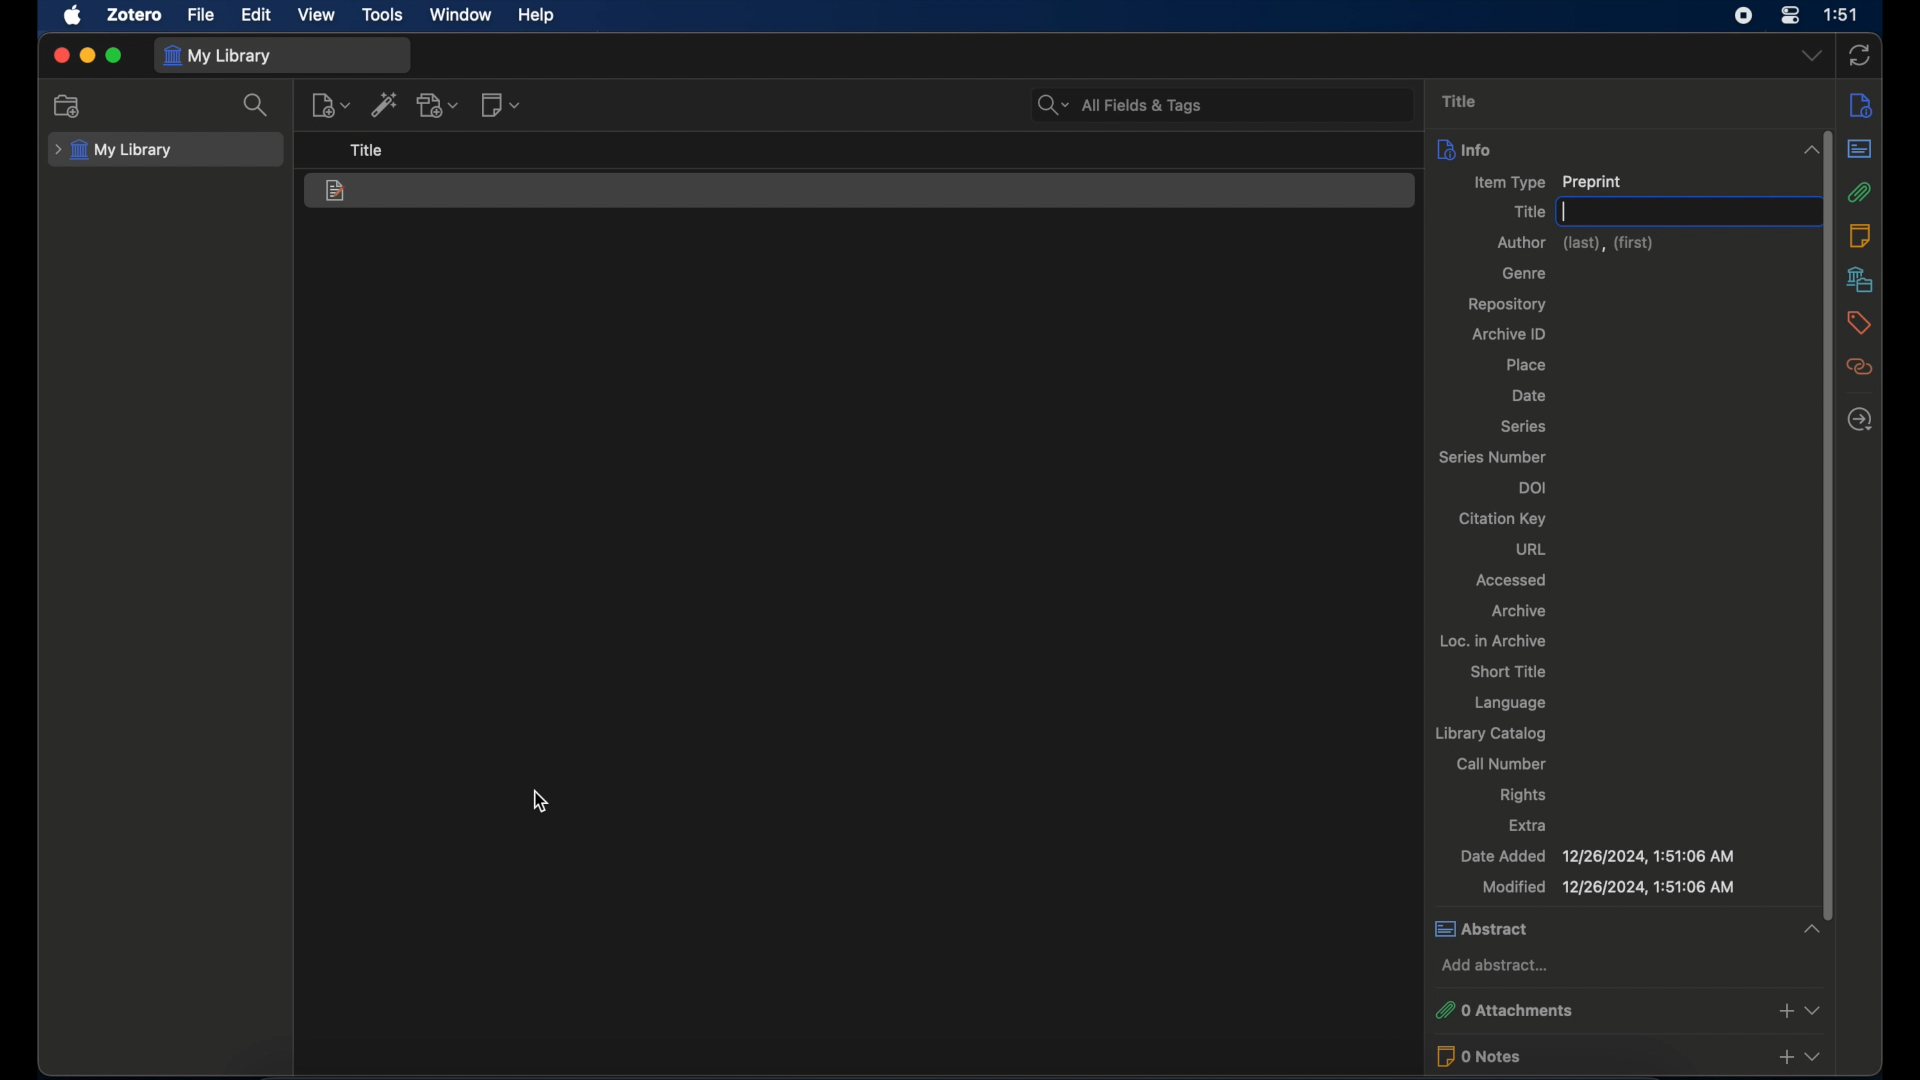 The height and width of the screenshot is (1080, 1920). I want to click on date added 12/26/2024, 1:51:06 AM, so click(1597, 856).